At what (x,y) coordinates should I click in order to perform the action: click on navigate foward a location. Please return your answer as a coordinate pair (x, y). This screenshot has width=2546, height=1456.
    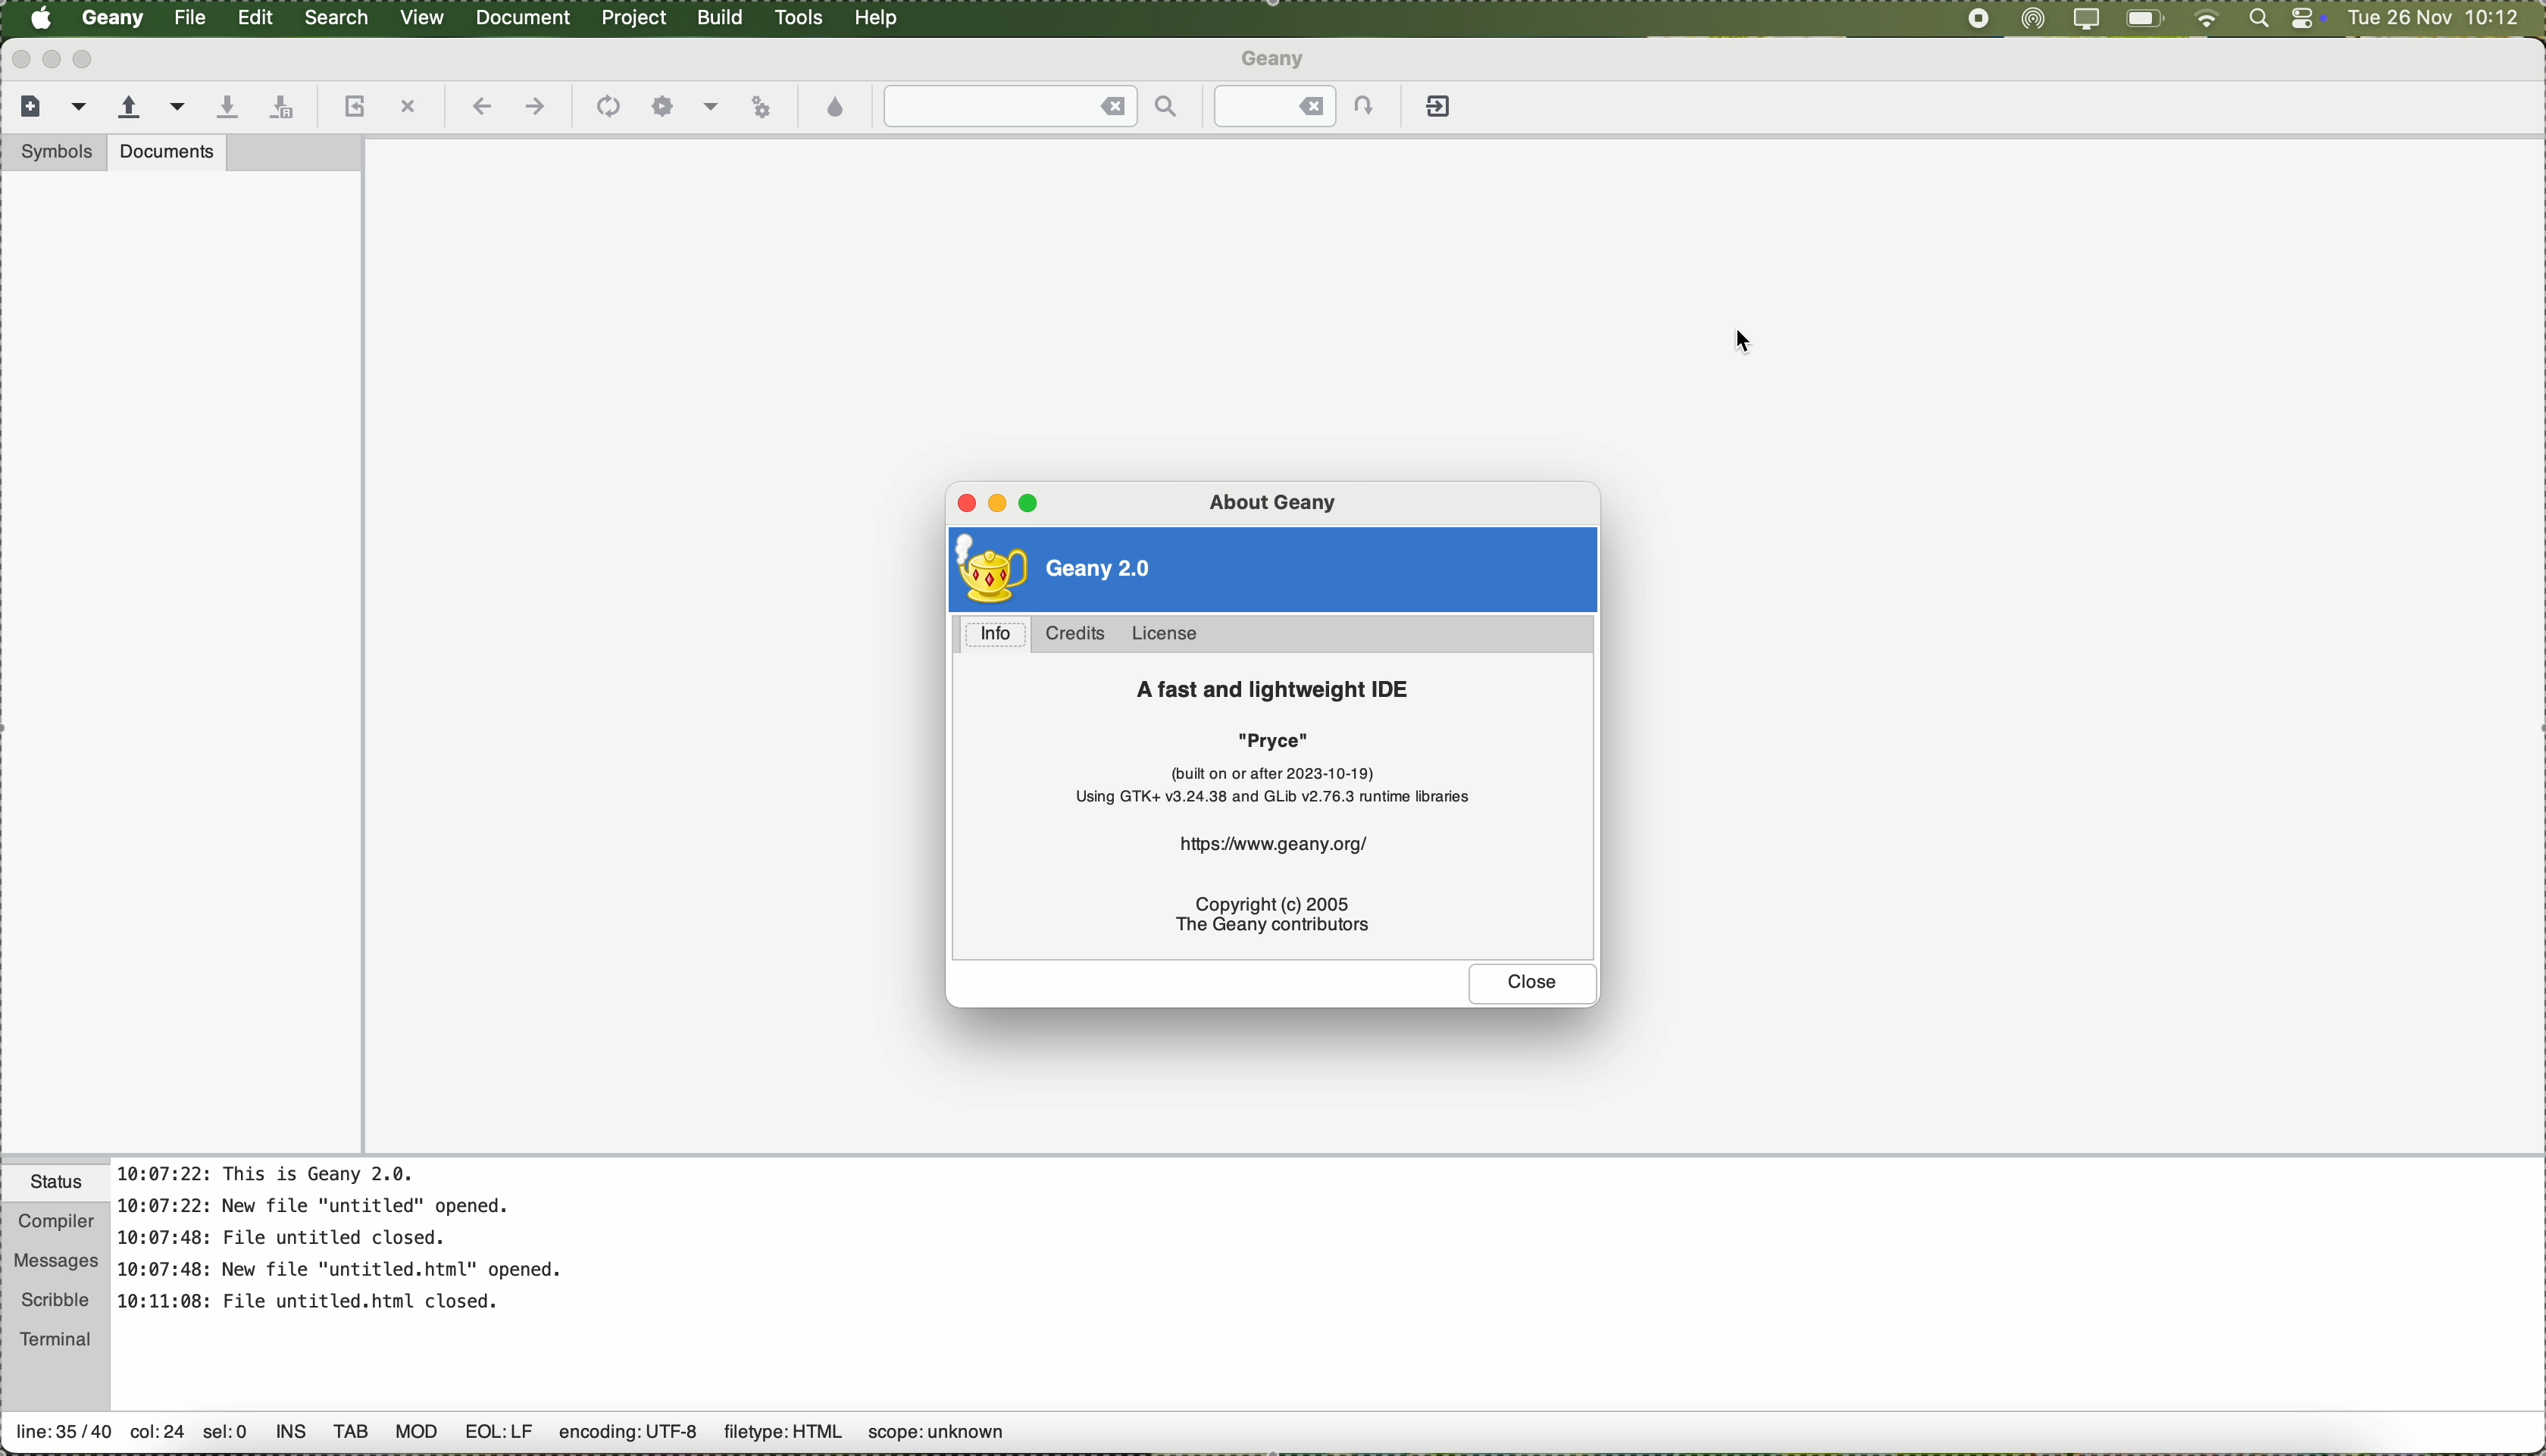
    Looking at the image, I should click on (535, 108).